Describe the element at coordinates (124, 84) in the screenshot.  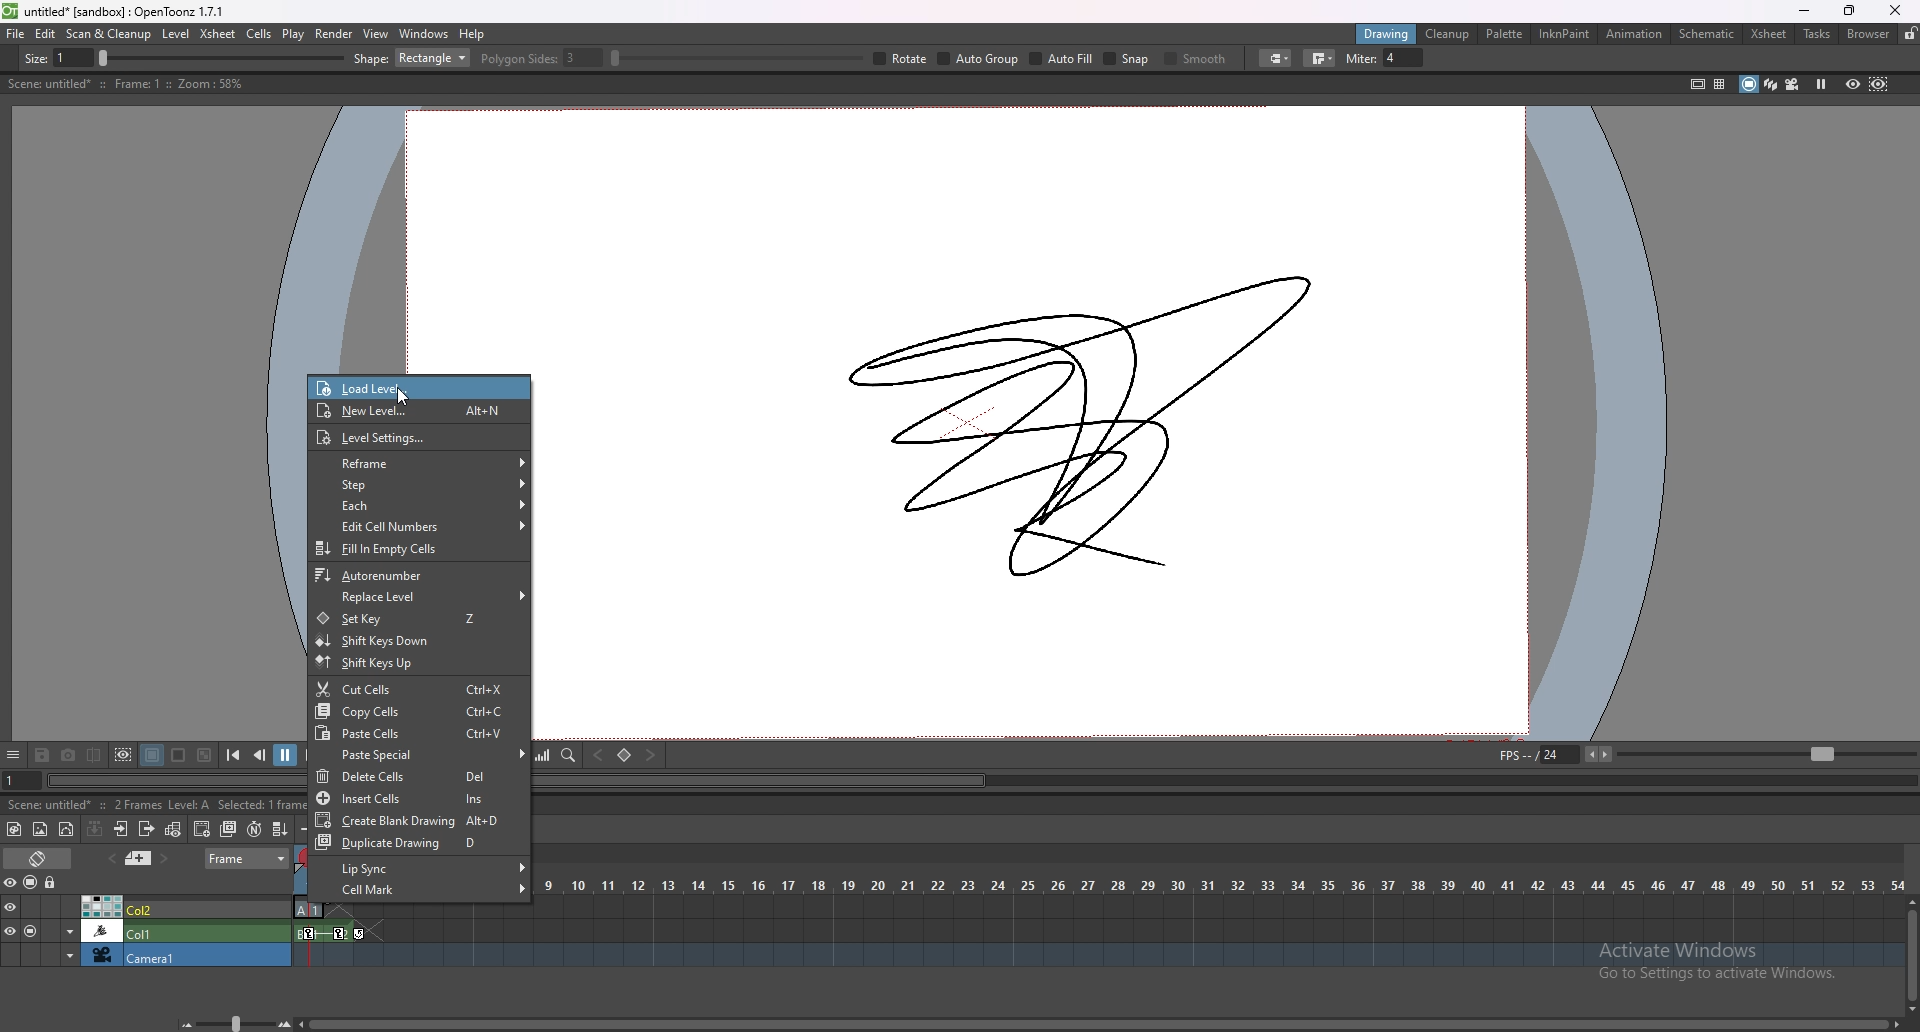
I see `description` at that location.